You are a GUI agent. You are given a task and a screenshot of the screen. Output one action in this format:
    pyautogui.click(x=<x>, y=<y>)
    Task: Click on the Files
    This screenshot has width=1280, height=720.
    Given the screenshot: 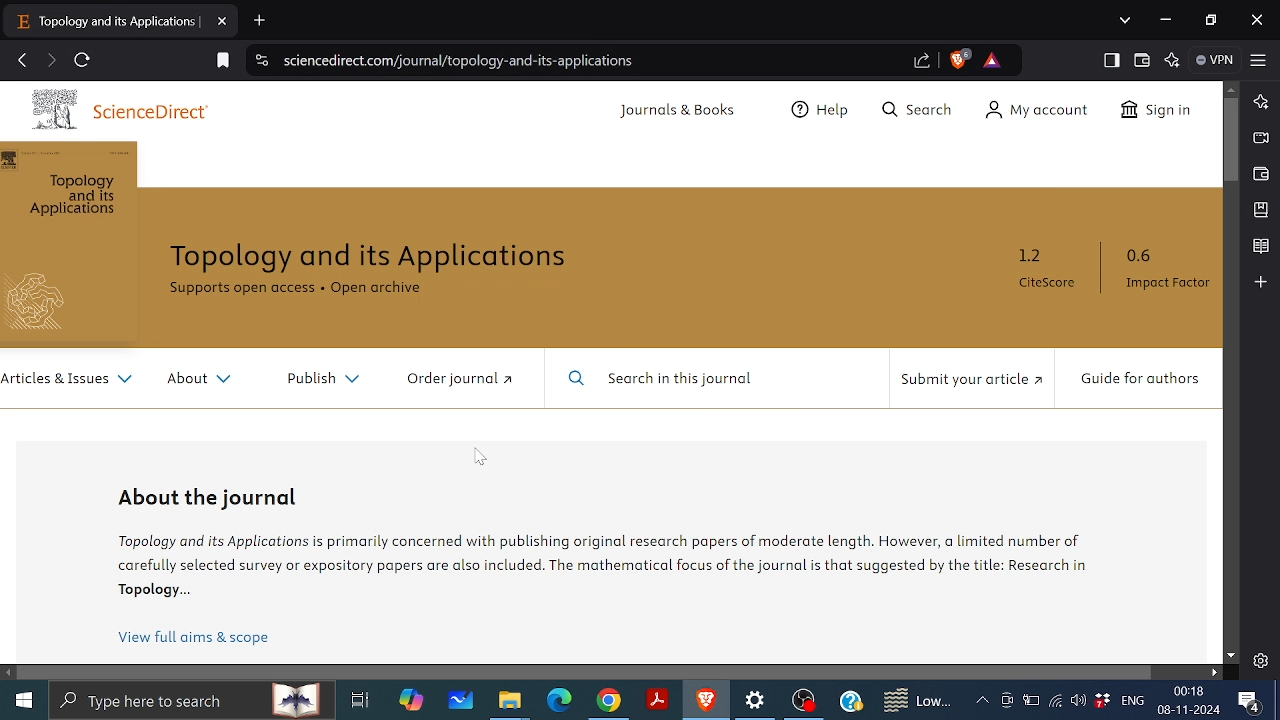 What is the action you would take?
    pyautogui.click(x=508, y=703)
    